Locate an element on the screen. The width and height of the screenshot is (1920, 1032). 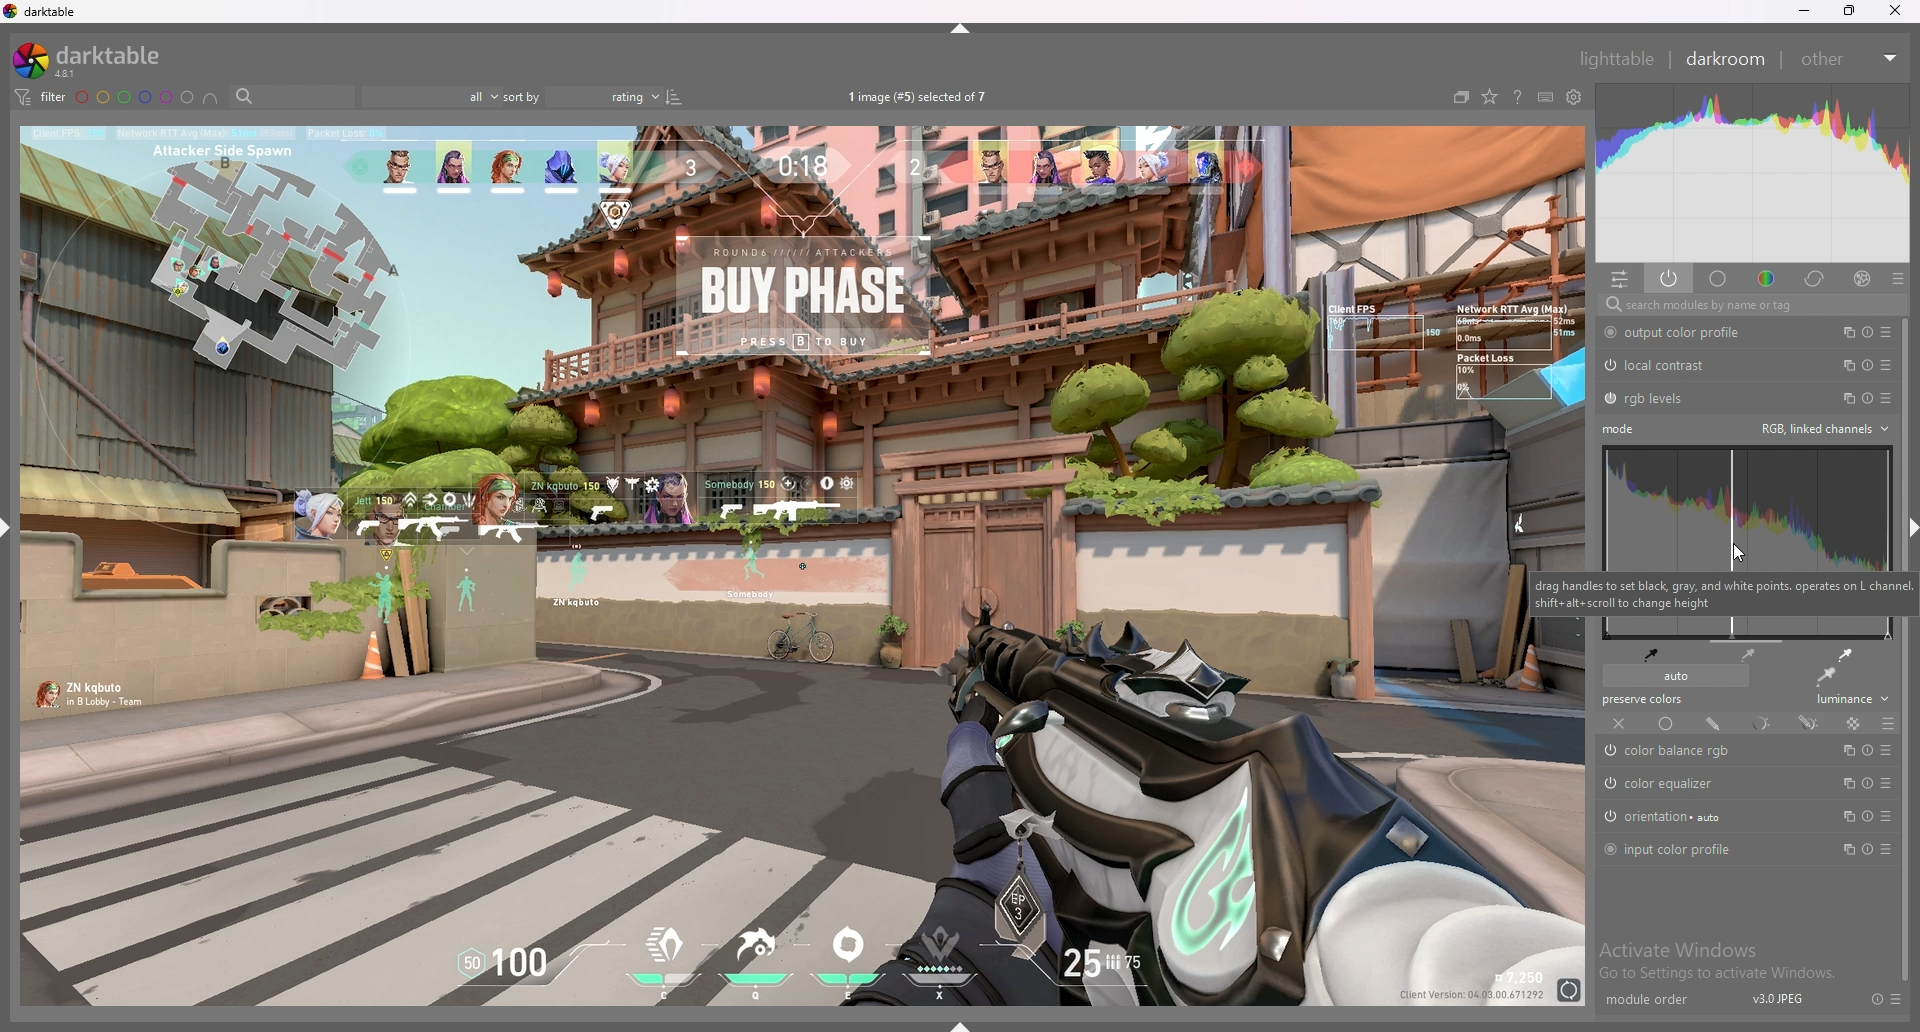
drawn and parametric mask is located at coordinates (1809, 722).